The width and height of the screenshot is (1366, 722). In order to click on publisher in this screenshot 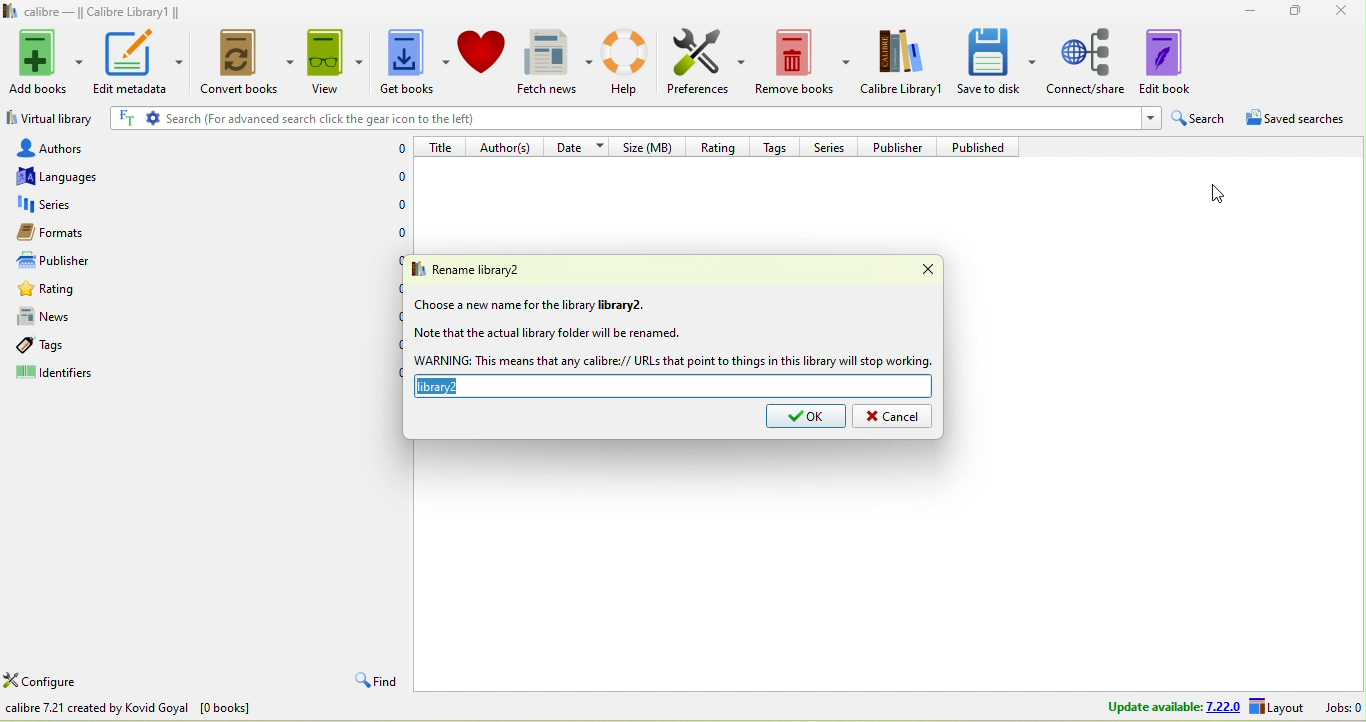, I will do `click(74, 261)`.